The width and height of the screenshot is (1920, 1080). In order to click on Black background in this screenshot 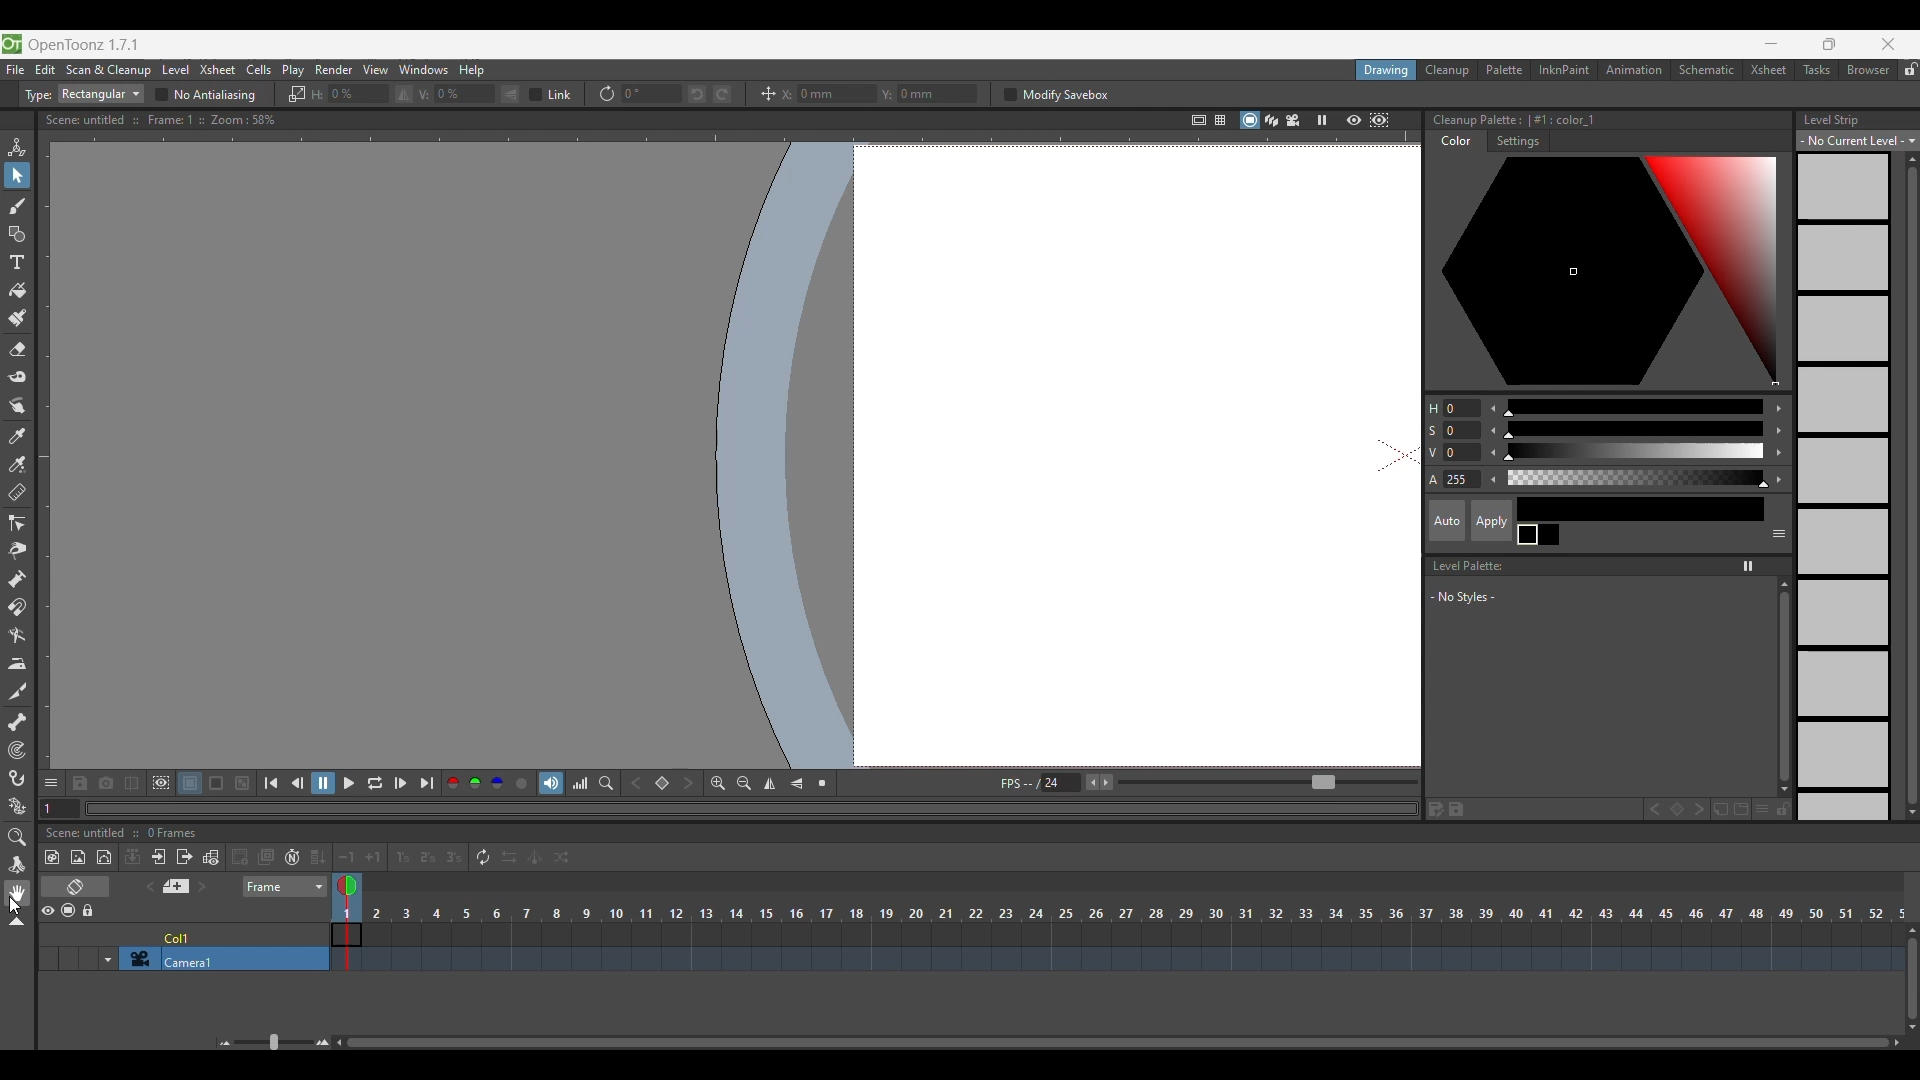, I will do `click(216, 783)`.